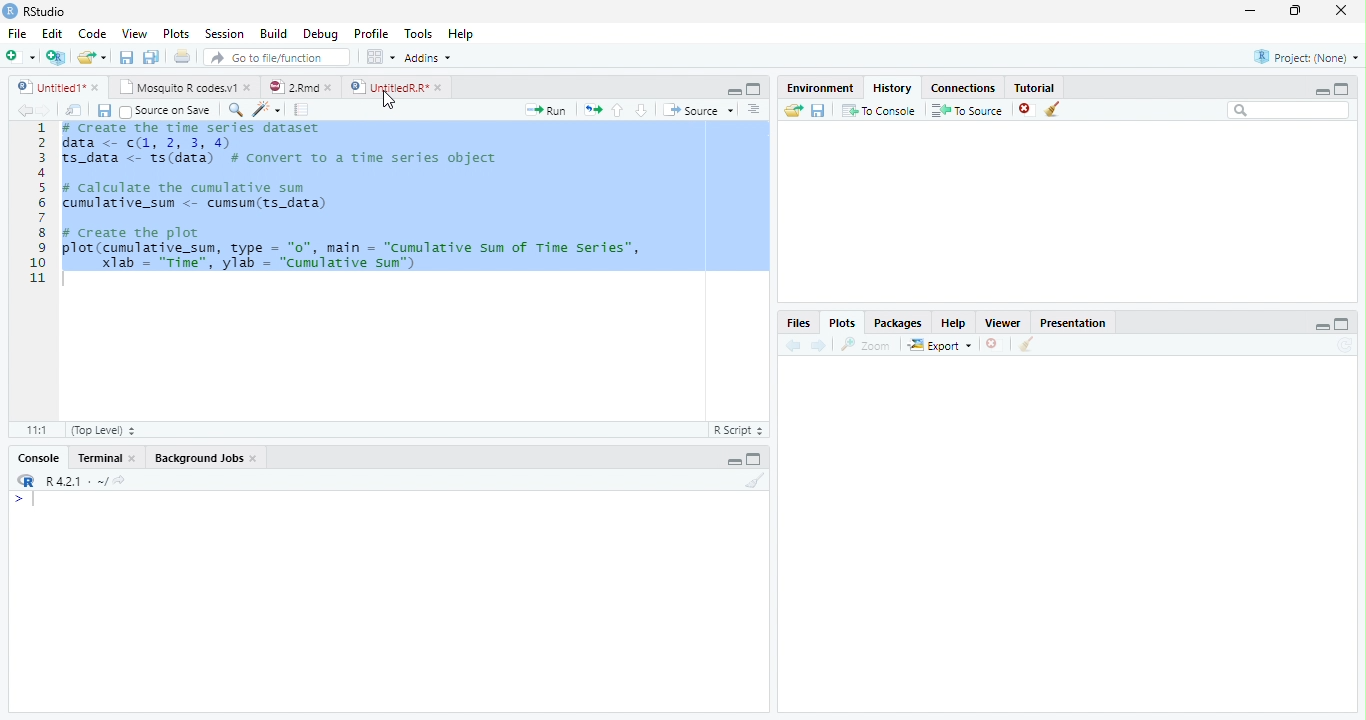  What do you see at coordinates (592, 110) in the screenshot?
I see `Files` at bounding box center [592, 110].